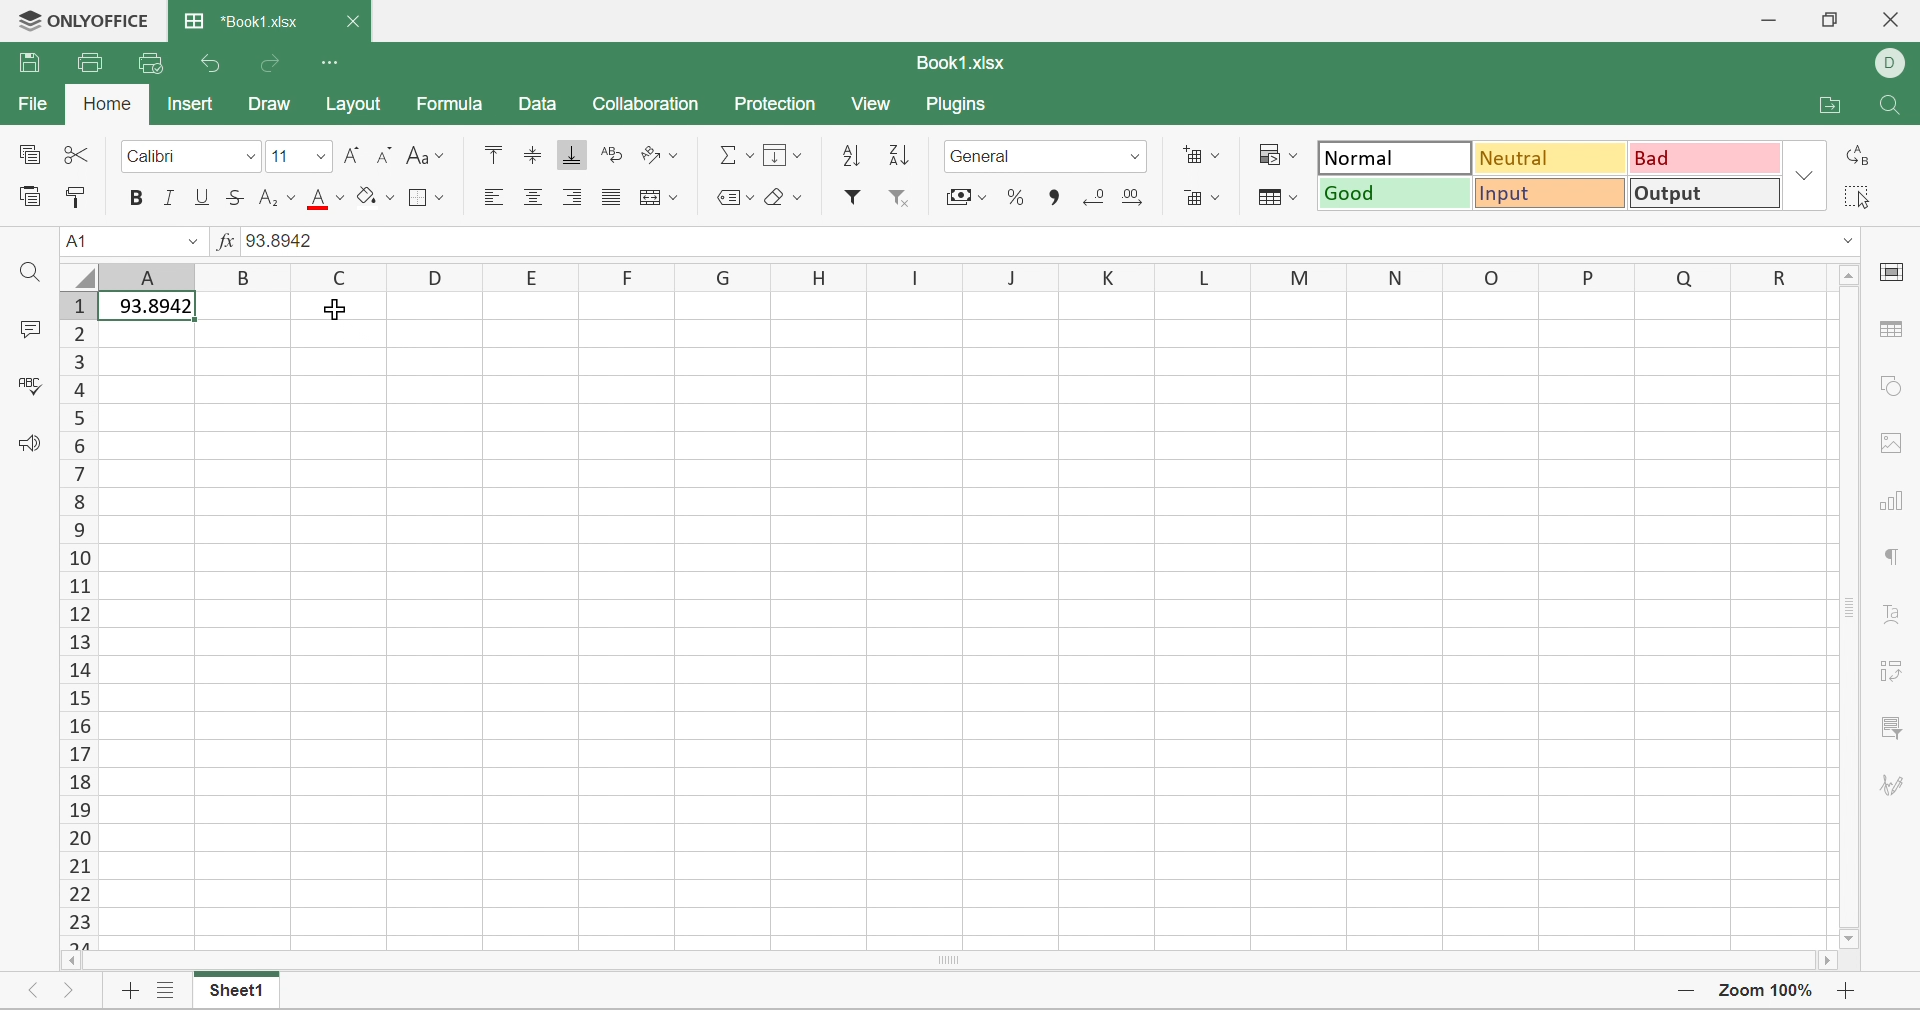 The height and width of the screenshot is (1010, 1920). What do you see at coordinates (226, 242) in the screenshot?
I see `fx` at bounding box center [226, 242].